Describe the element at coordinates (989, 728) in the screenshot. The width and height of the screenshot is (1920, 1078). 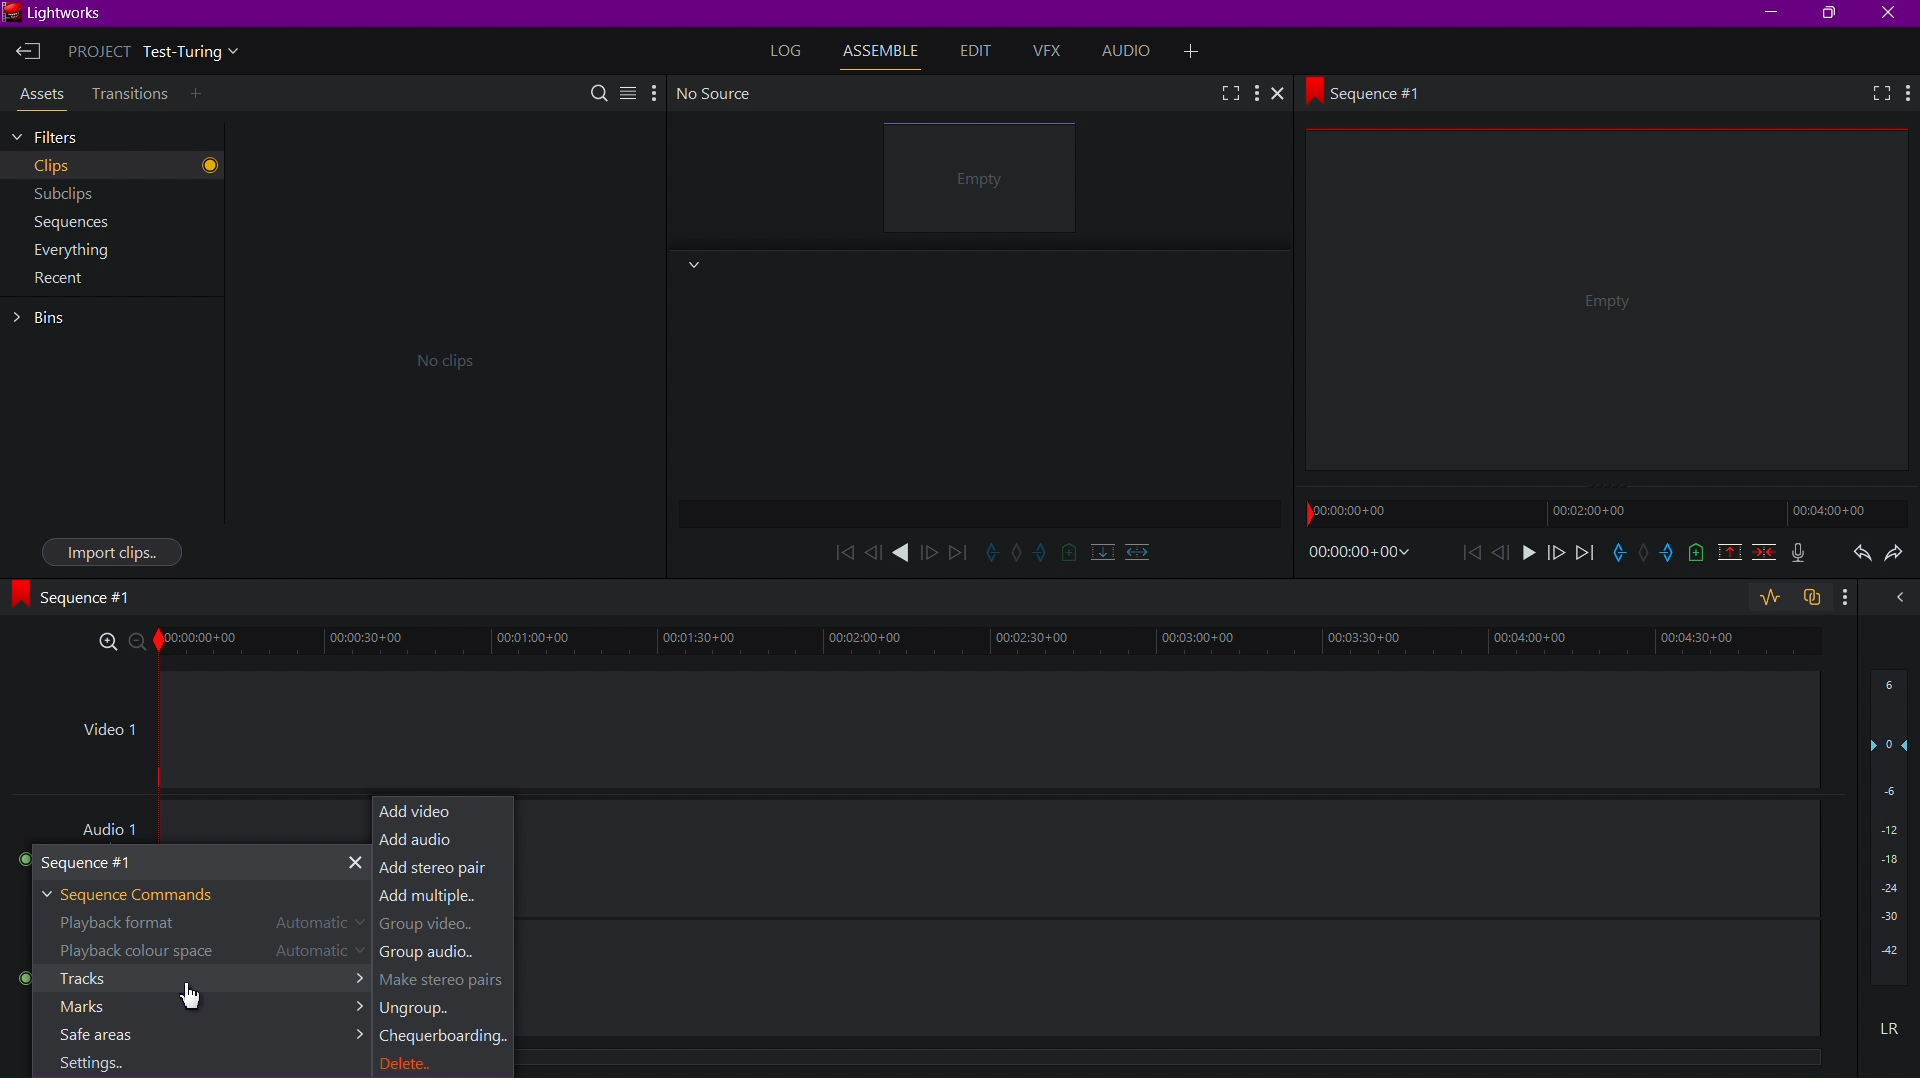
I see `Video Track` at that location.